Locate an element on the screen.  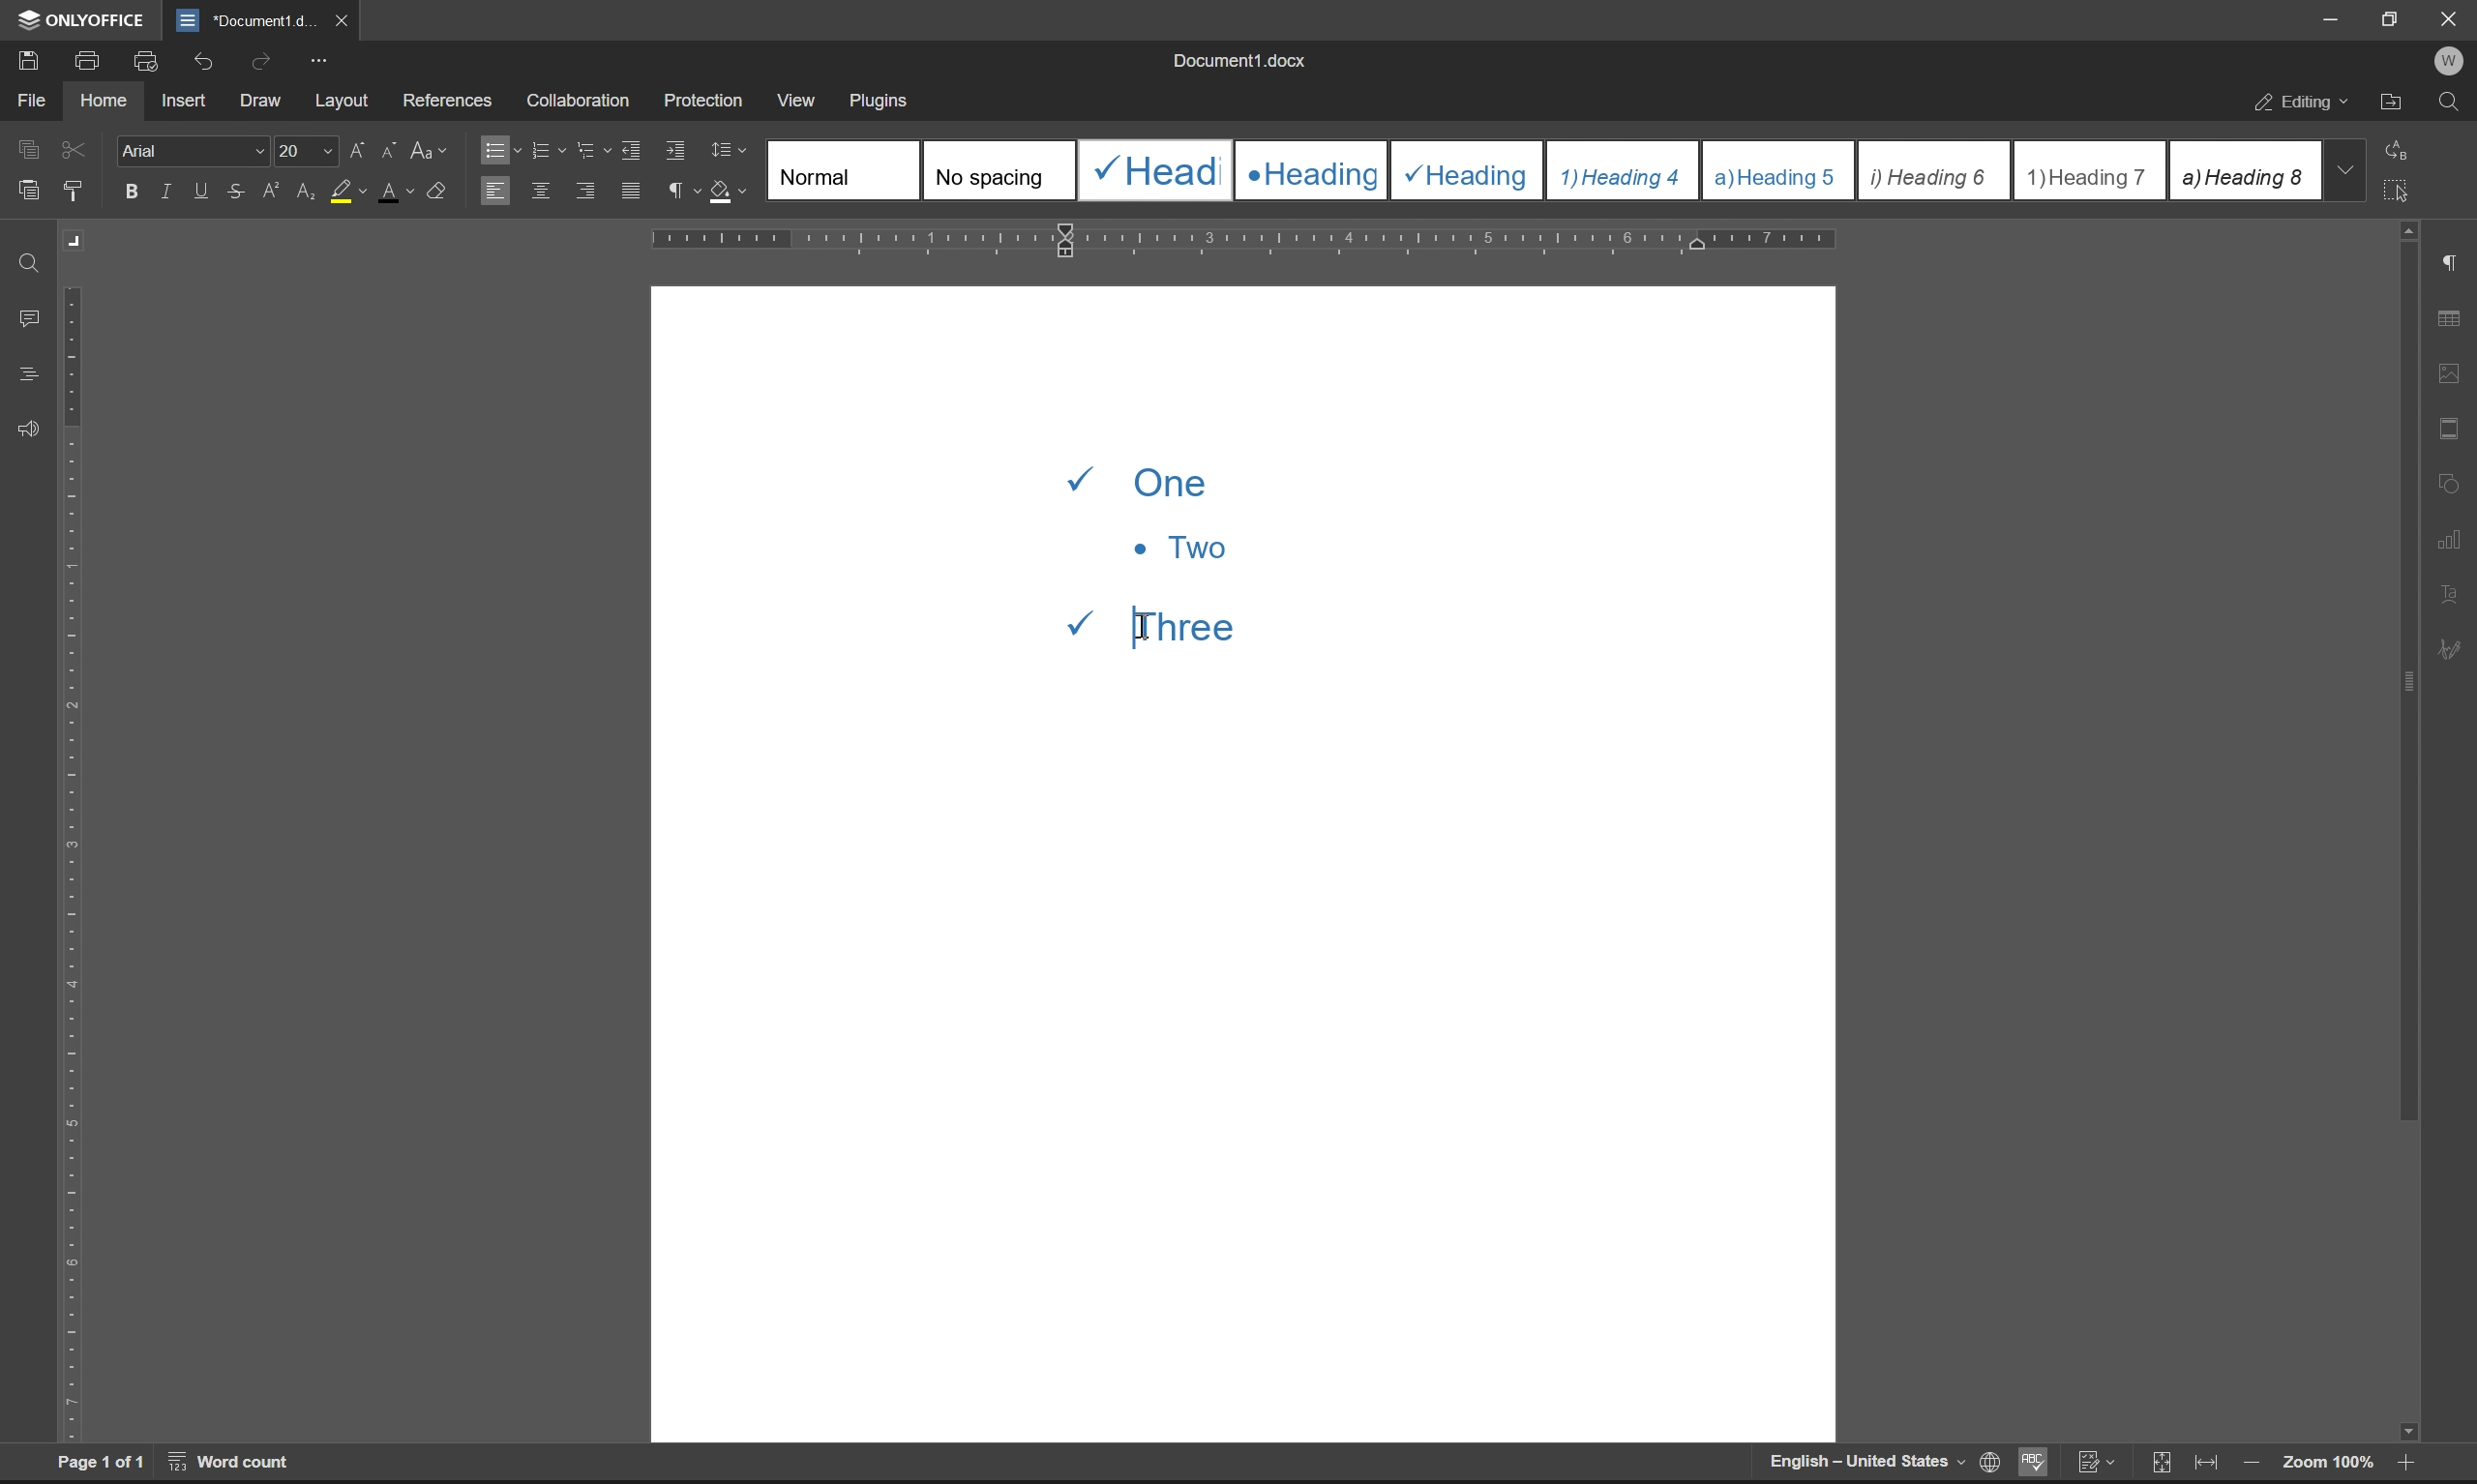
editing is located at coordinates (2304, 105).